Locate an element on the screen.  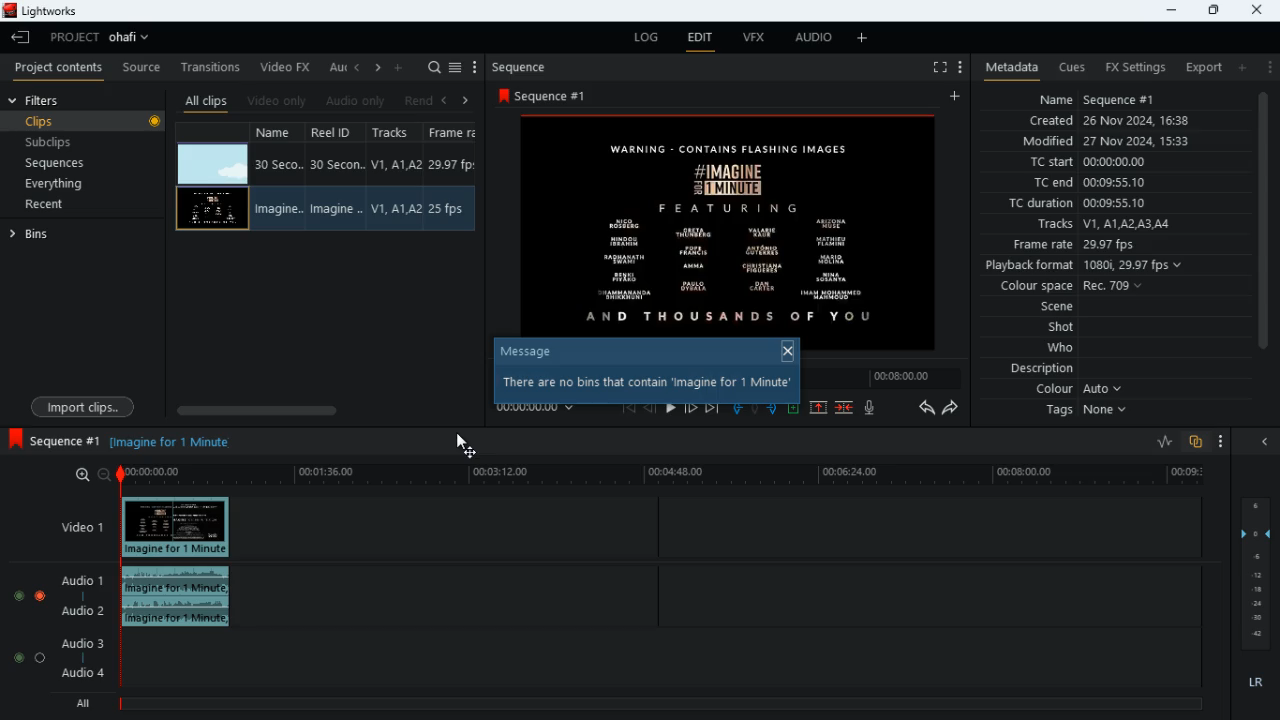
transitions is located at coordinates (213, 63).